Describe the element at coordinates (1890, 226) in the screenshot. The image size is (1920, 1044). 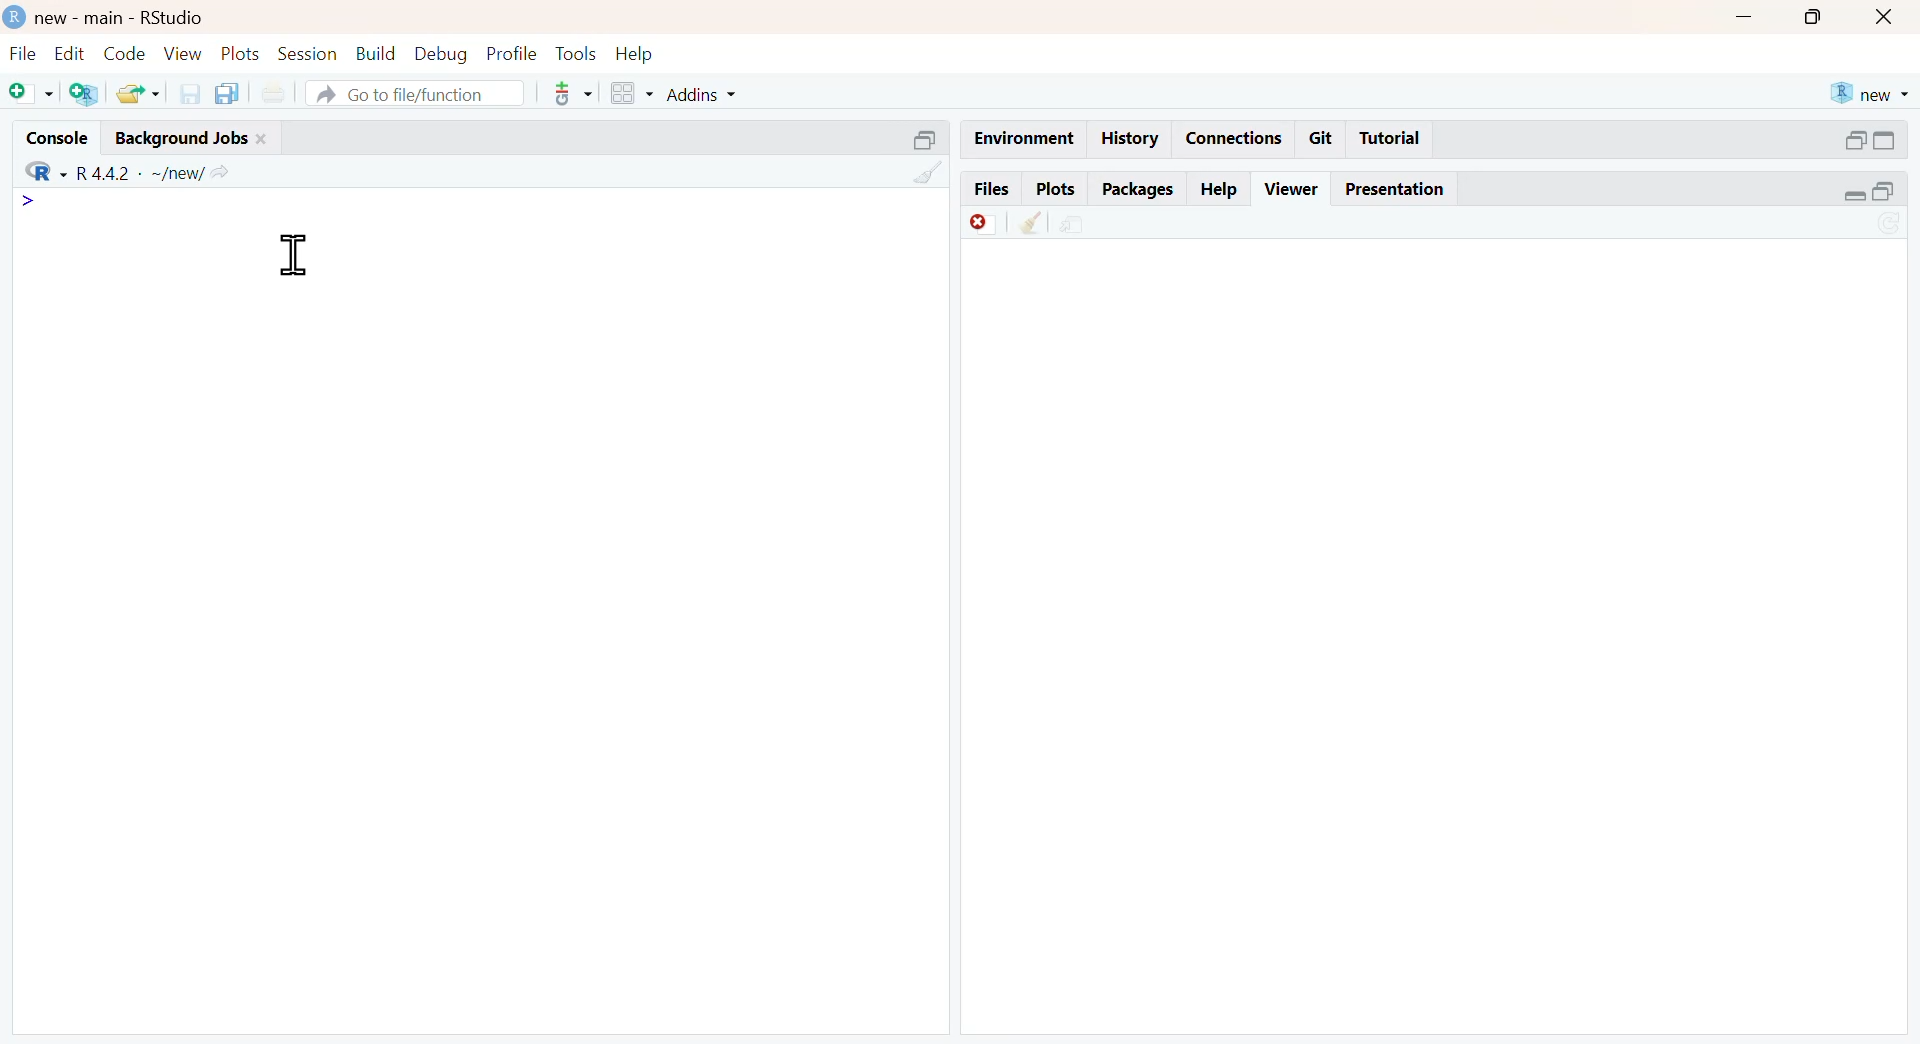
I see `sync` at that location.